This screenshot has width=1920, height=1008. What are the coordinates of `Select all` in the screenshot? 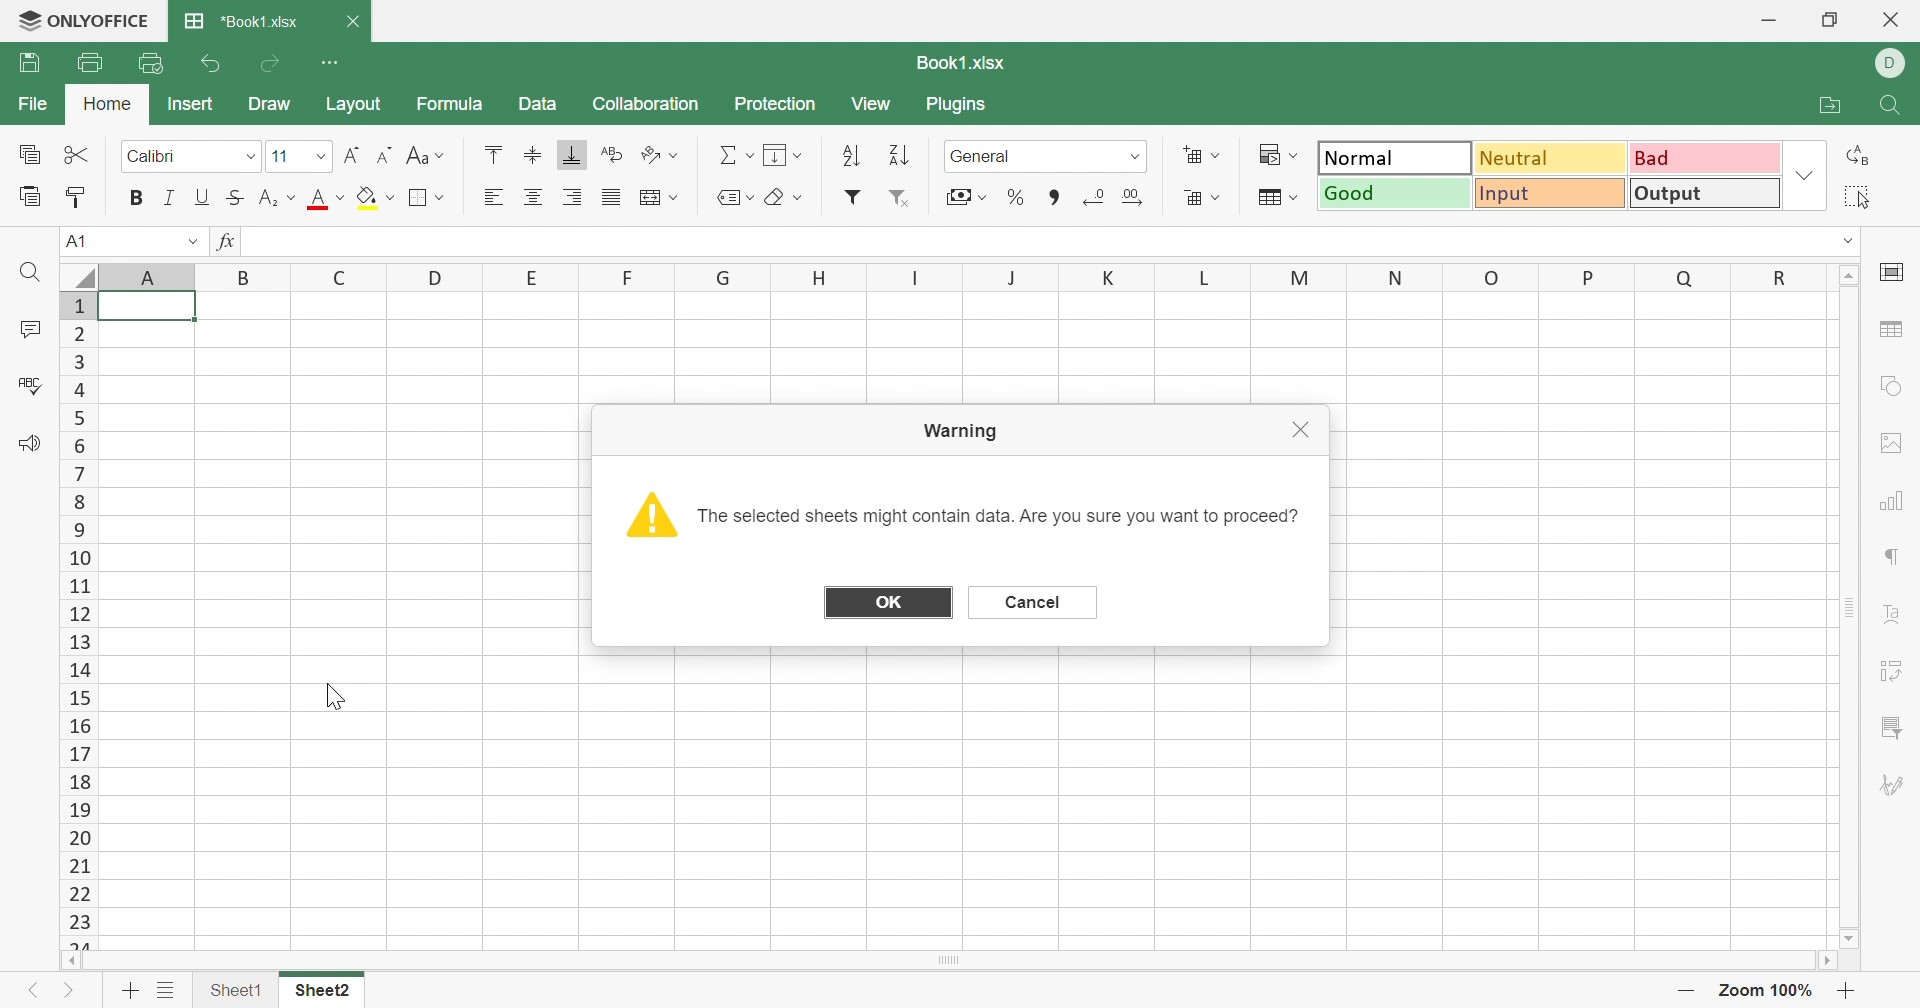 It's located at (1860, 194).